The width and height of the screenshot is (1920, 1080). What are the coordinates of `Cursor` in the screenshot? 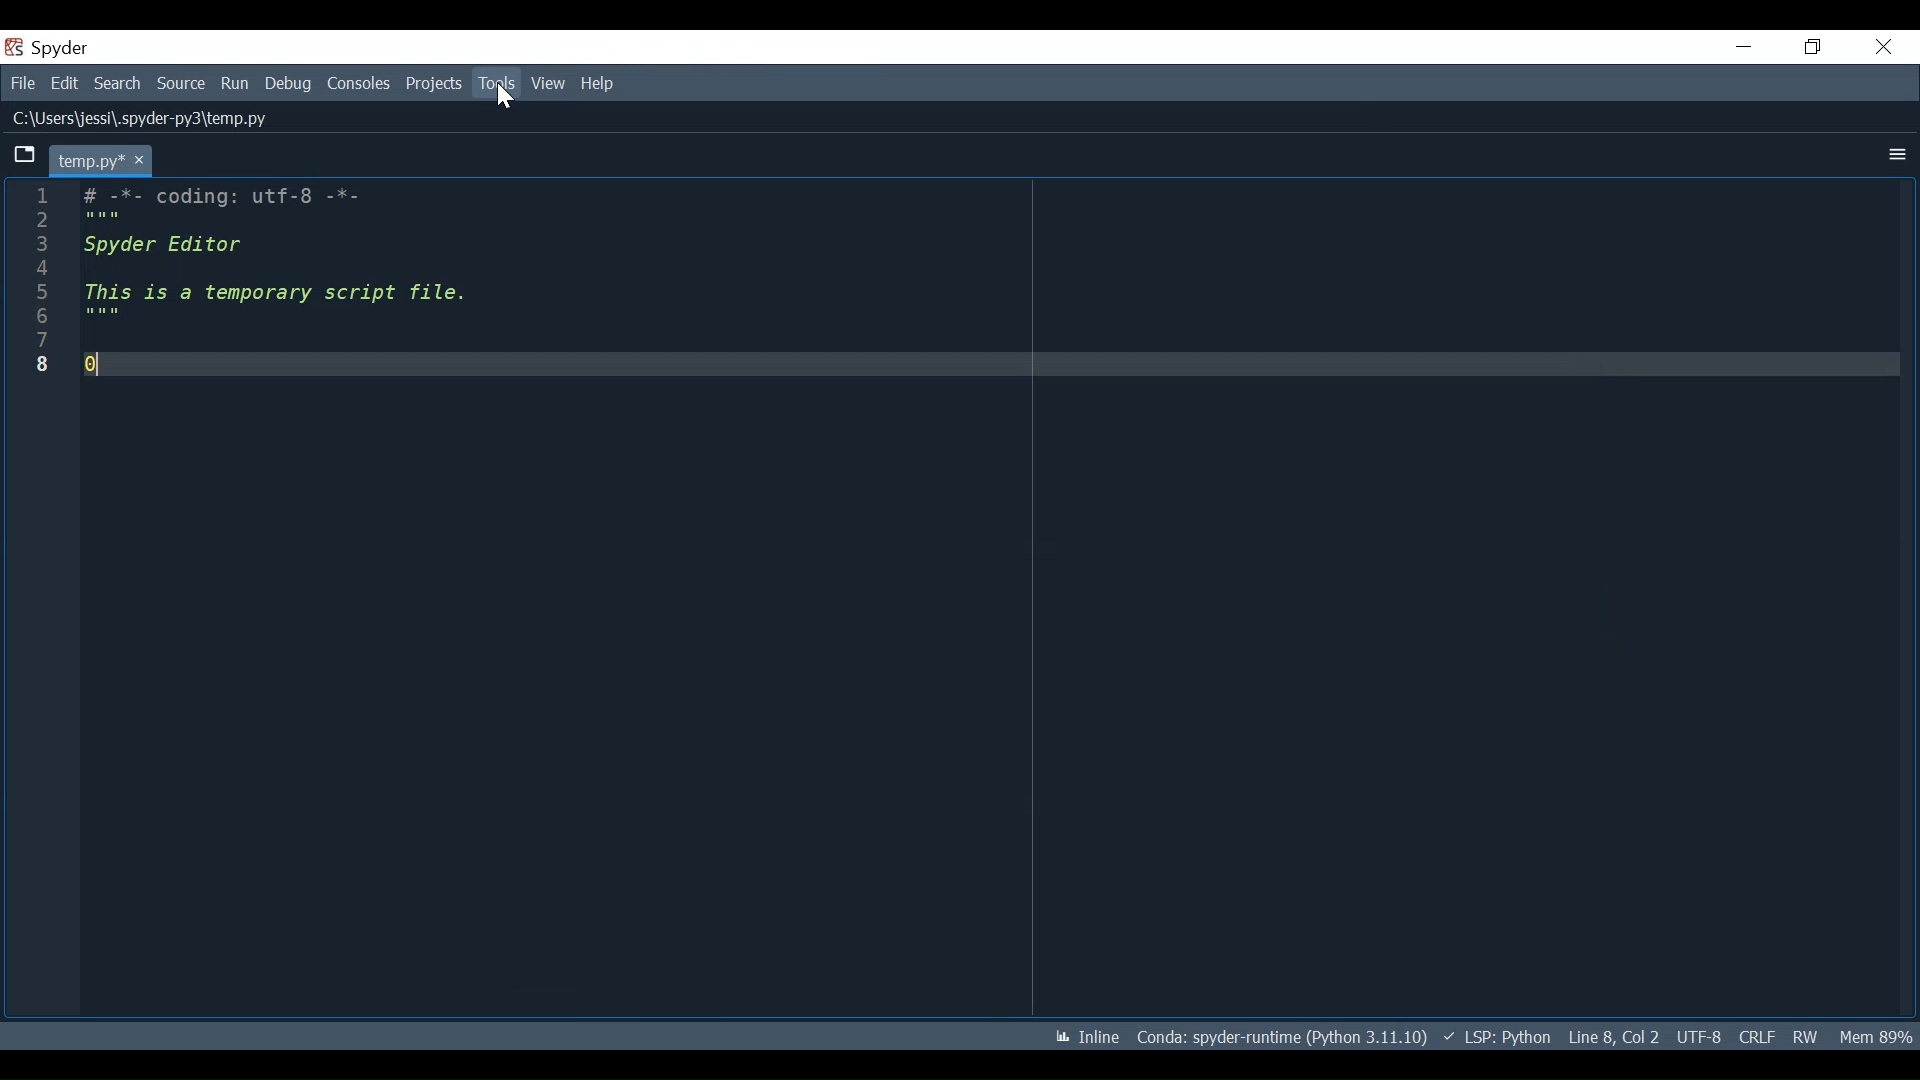 It's located at (506, 96).